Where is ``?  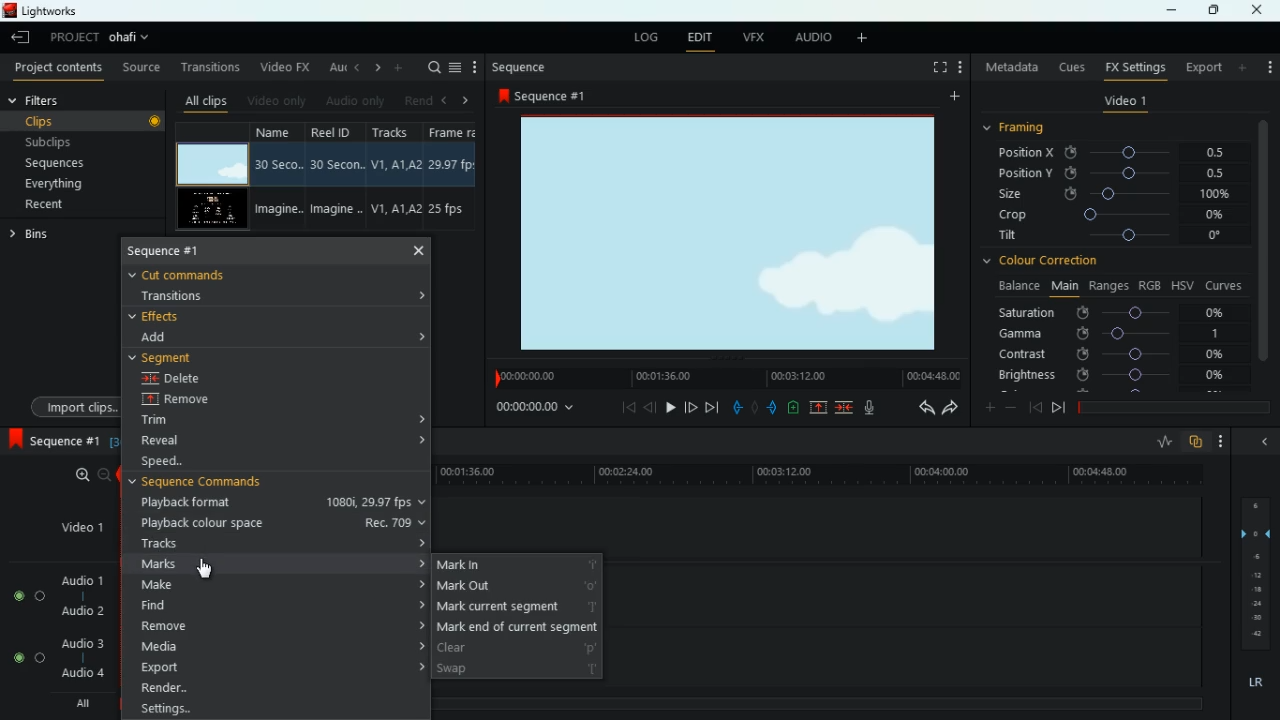
 is located at coordinates (1256, 619).